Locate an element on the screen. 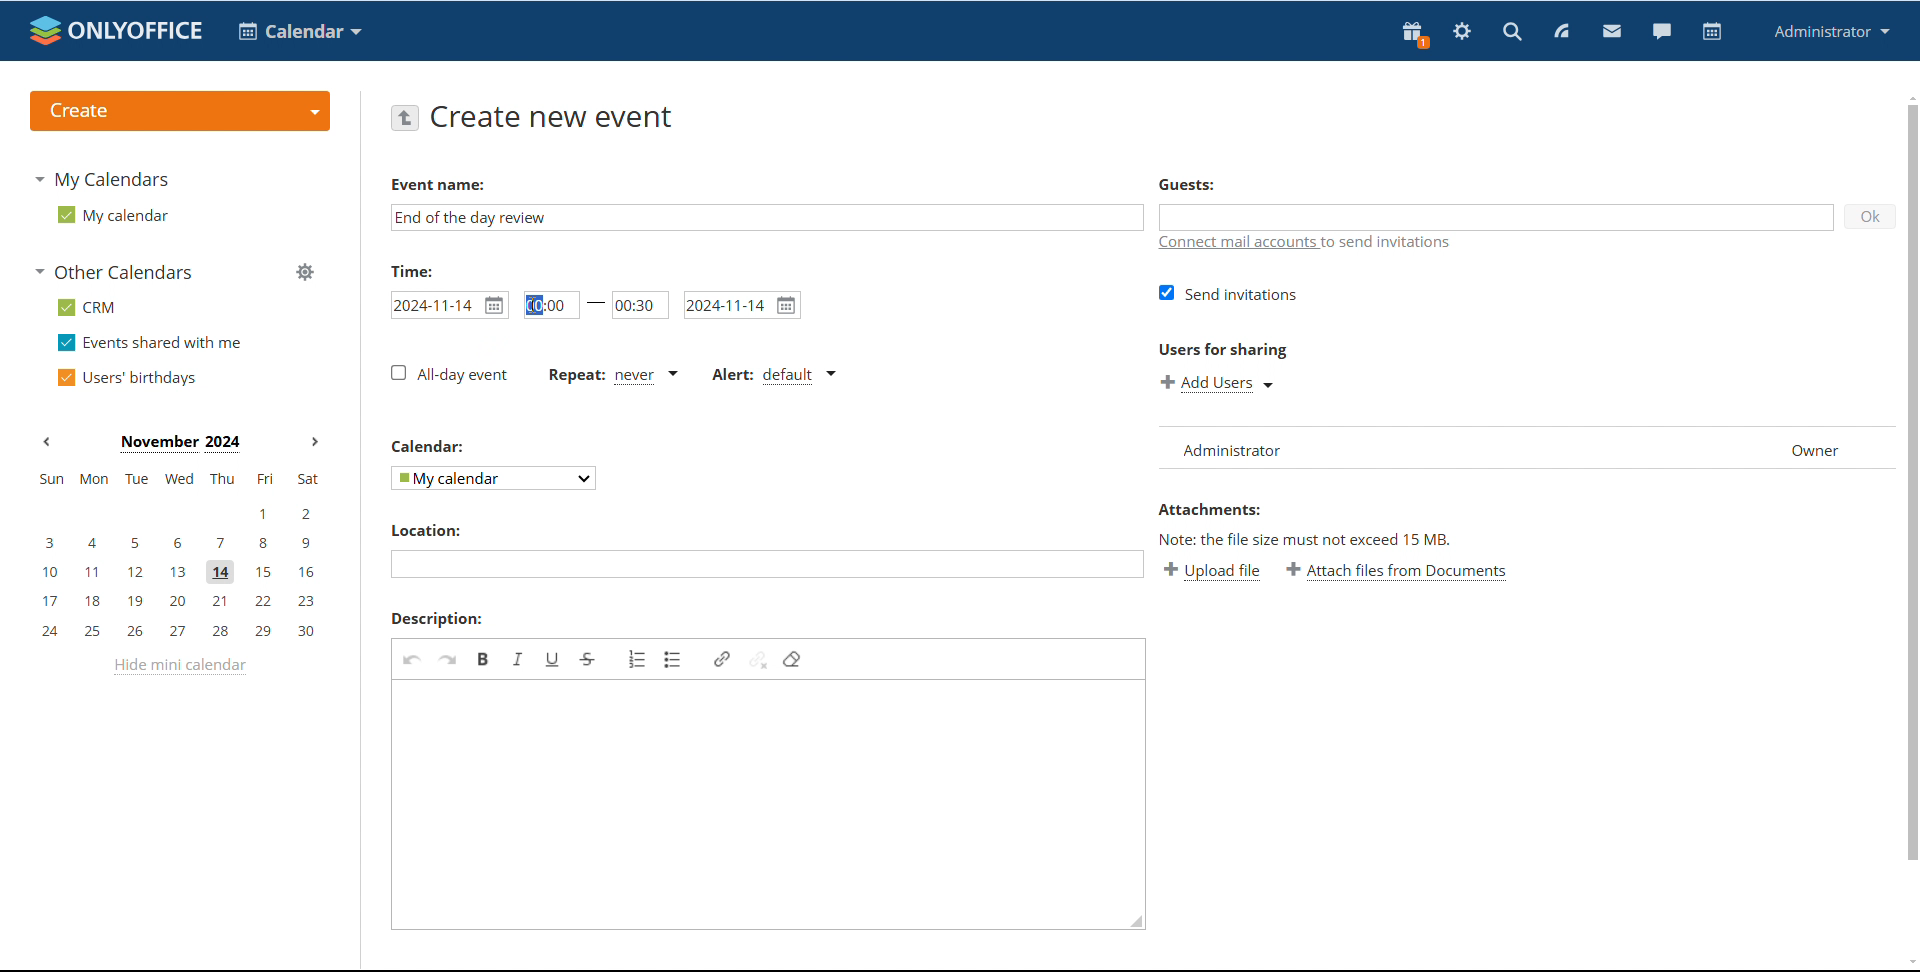  unlink is located at coordinates (758, 658).